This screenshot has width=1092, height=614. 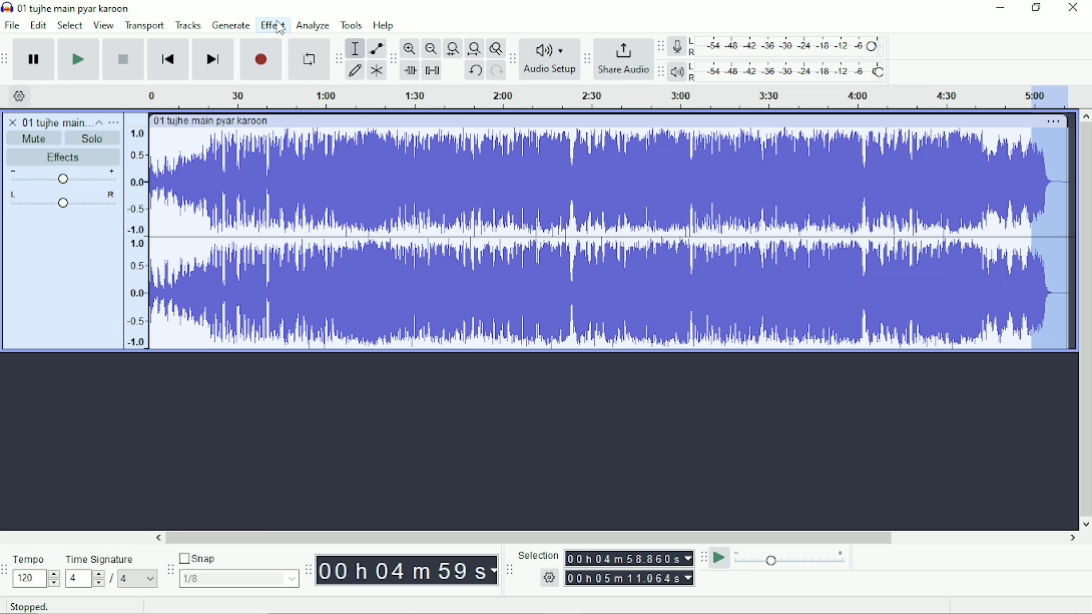 I want to click on 4, so click(x=140, y=578).